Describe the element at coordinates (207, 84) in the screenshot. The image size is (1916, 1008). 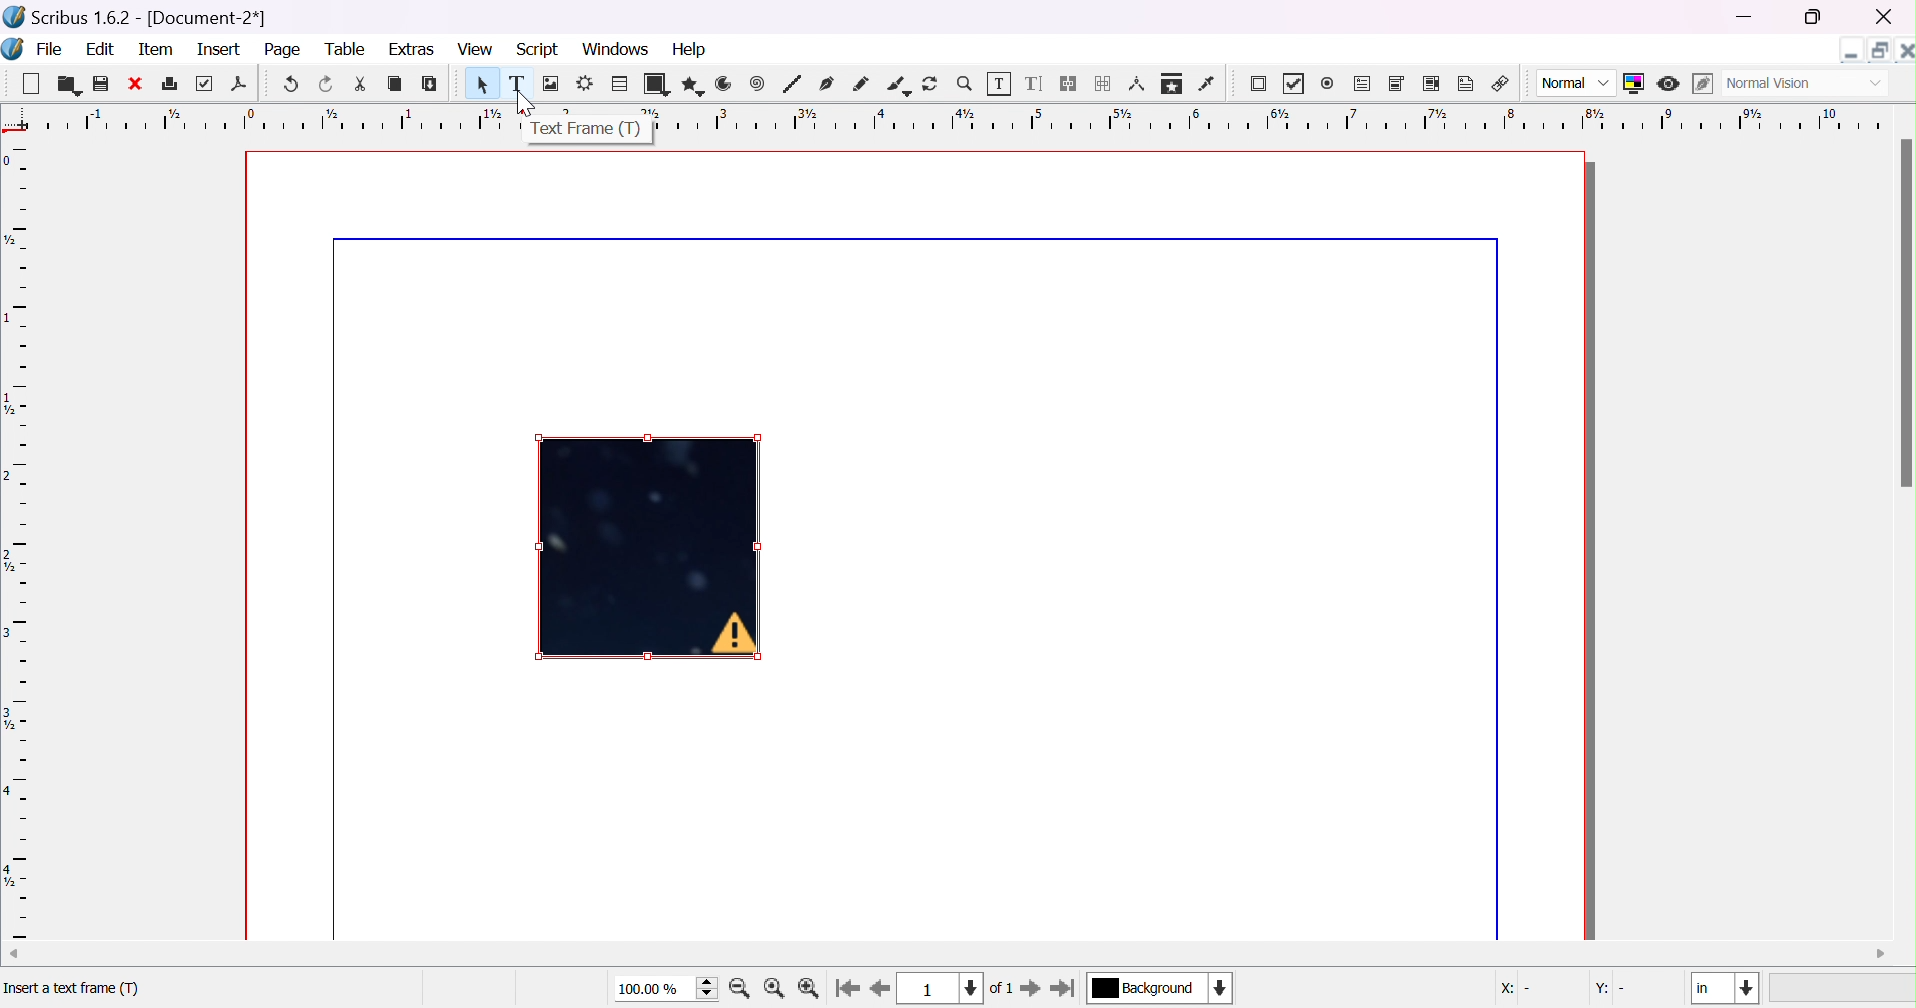
I see `preflight verifier` at that location.